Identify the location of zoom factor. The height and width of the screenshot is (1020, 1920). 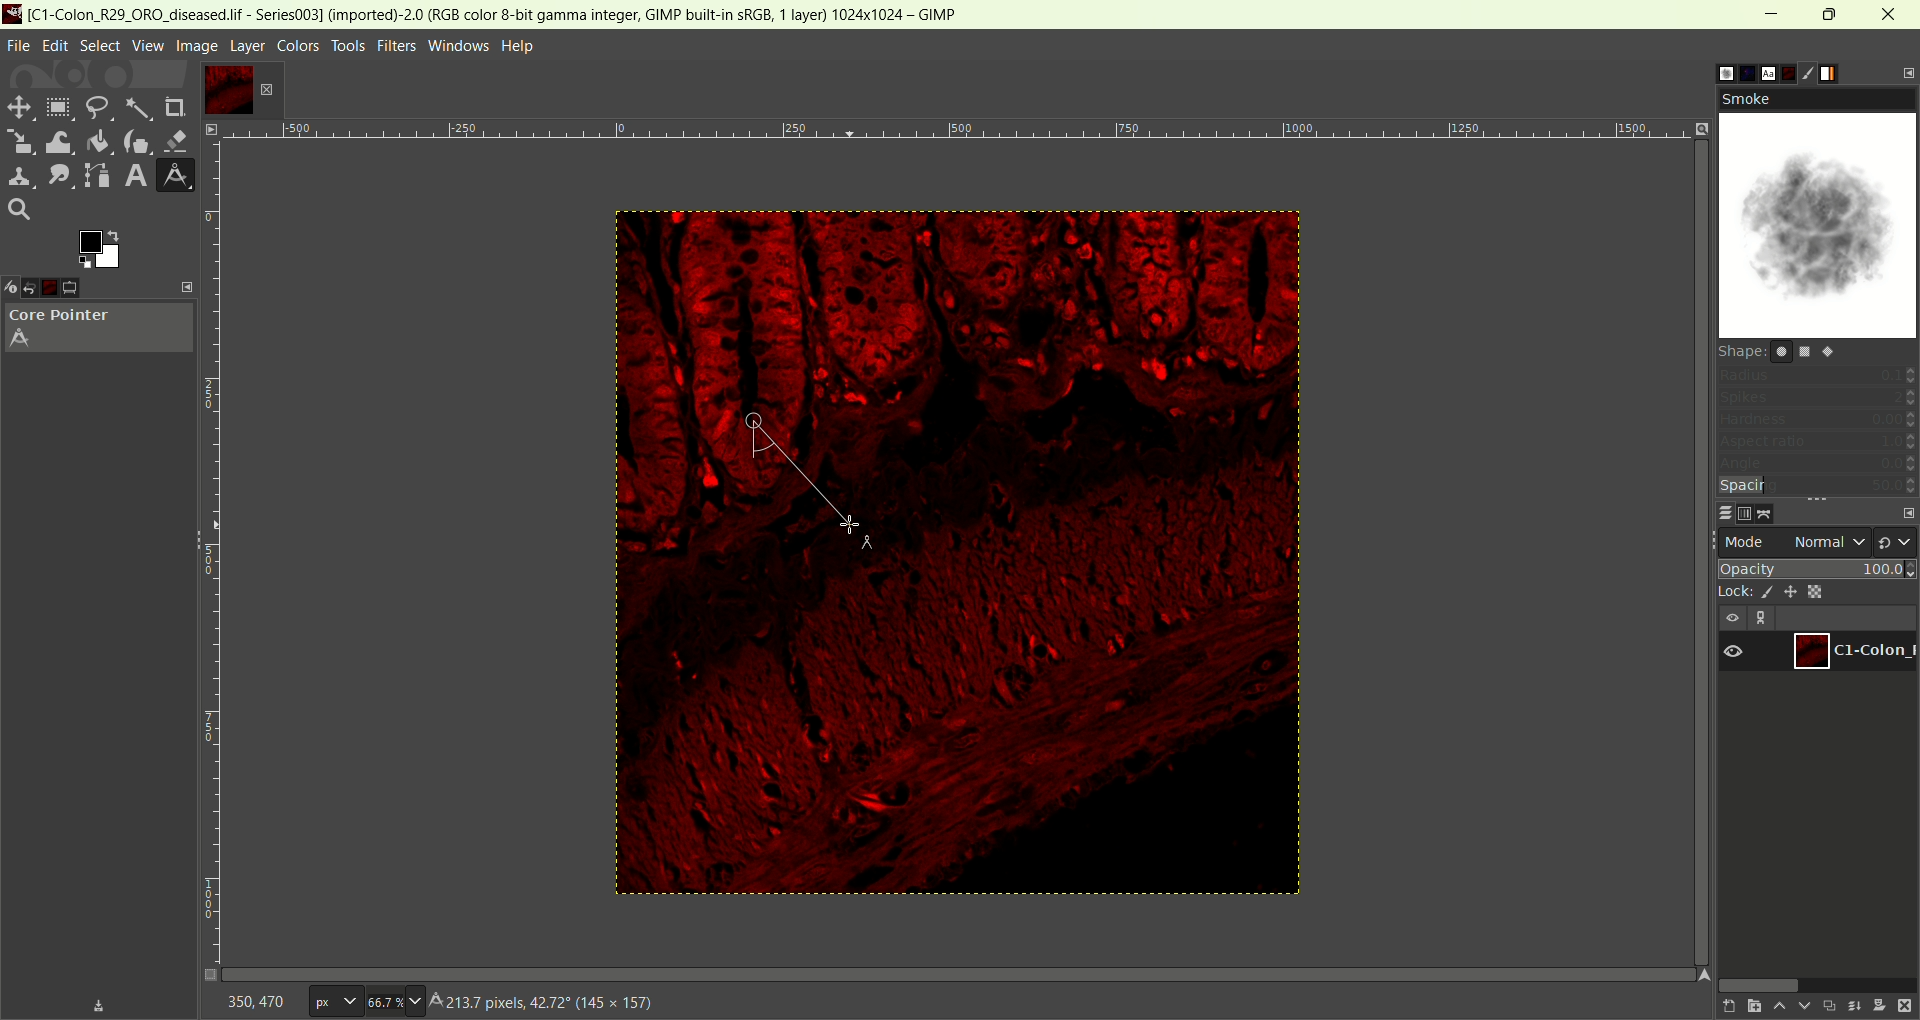
(396, 1000).